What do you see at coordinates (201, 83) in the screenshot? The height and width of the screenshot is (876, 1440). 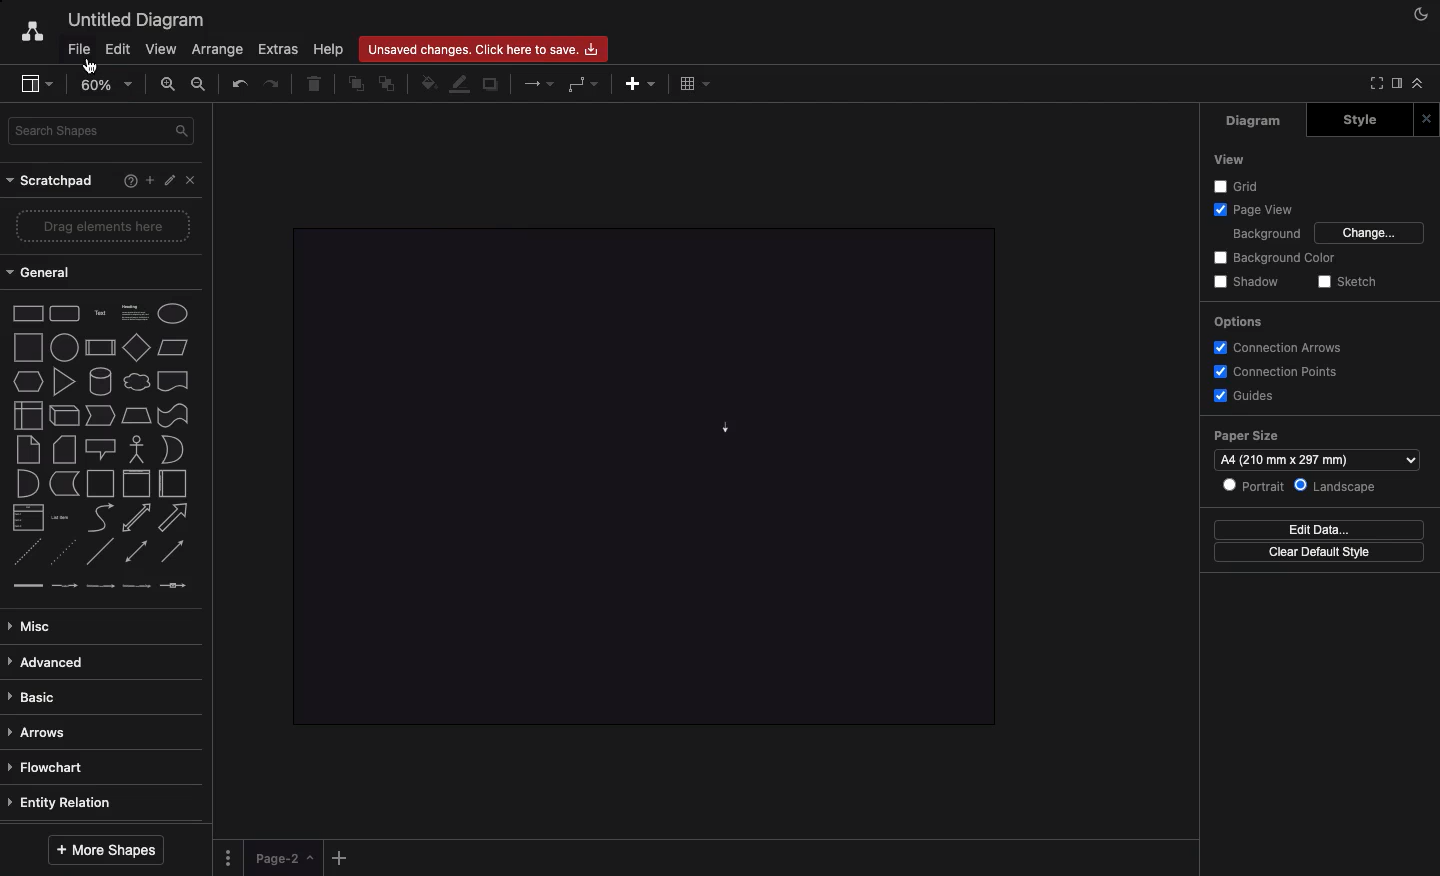 I see `Zoom out` at bounding box center [201, 83].